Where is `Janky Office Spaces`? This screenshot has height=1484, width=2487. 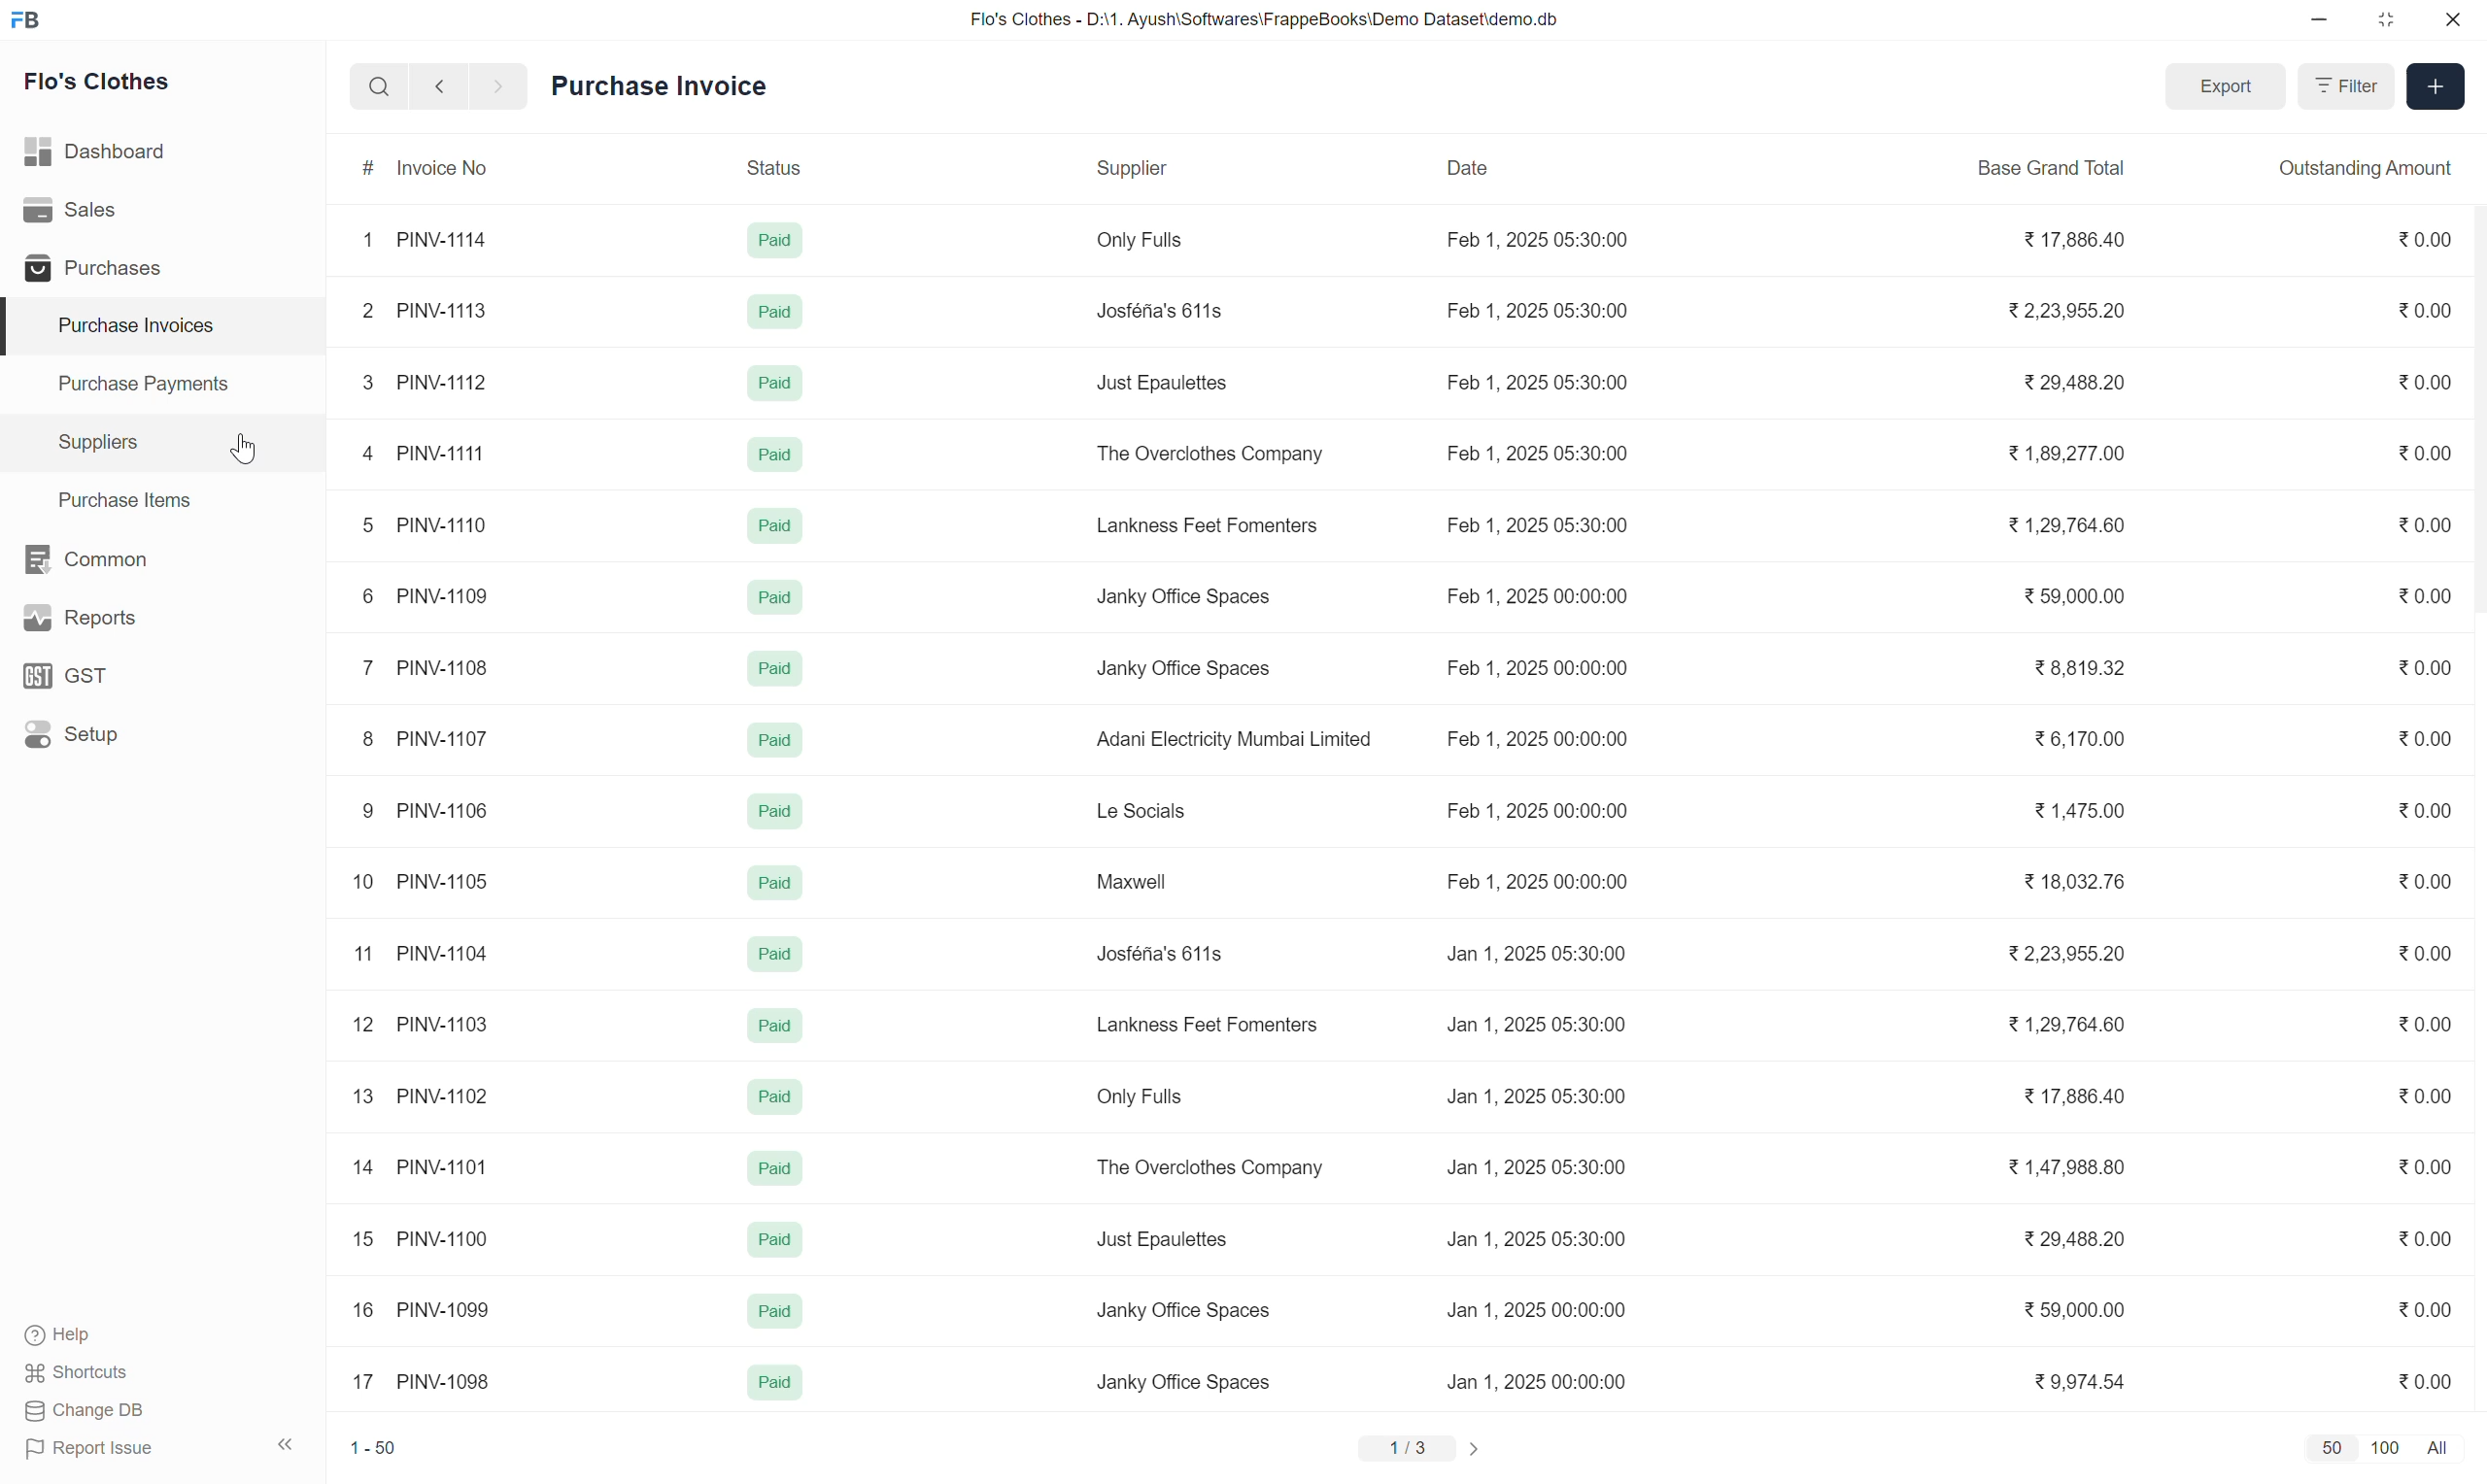
Janky Office Spaces is located at coordinates (1185, 1384).